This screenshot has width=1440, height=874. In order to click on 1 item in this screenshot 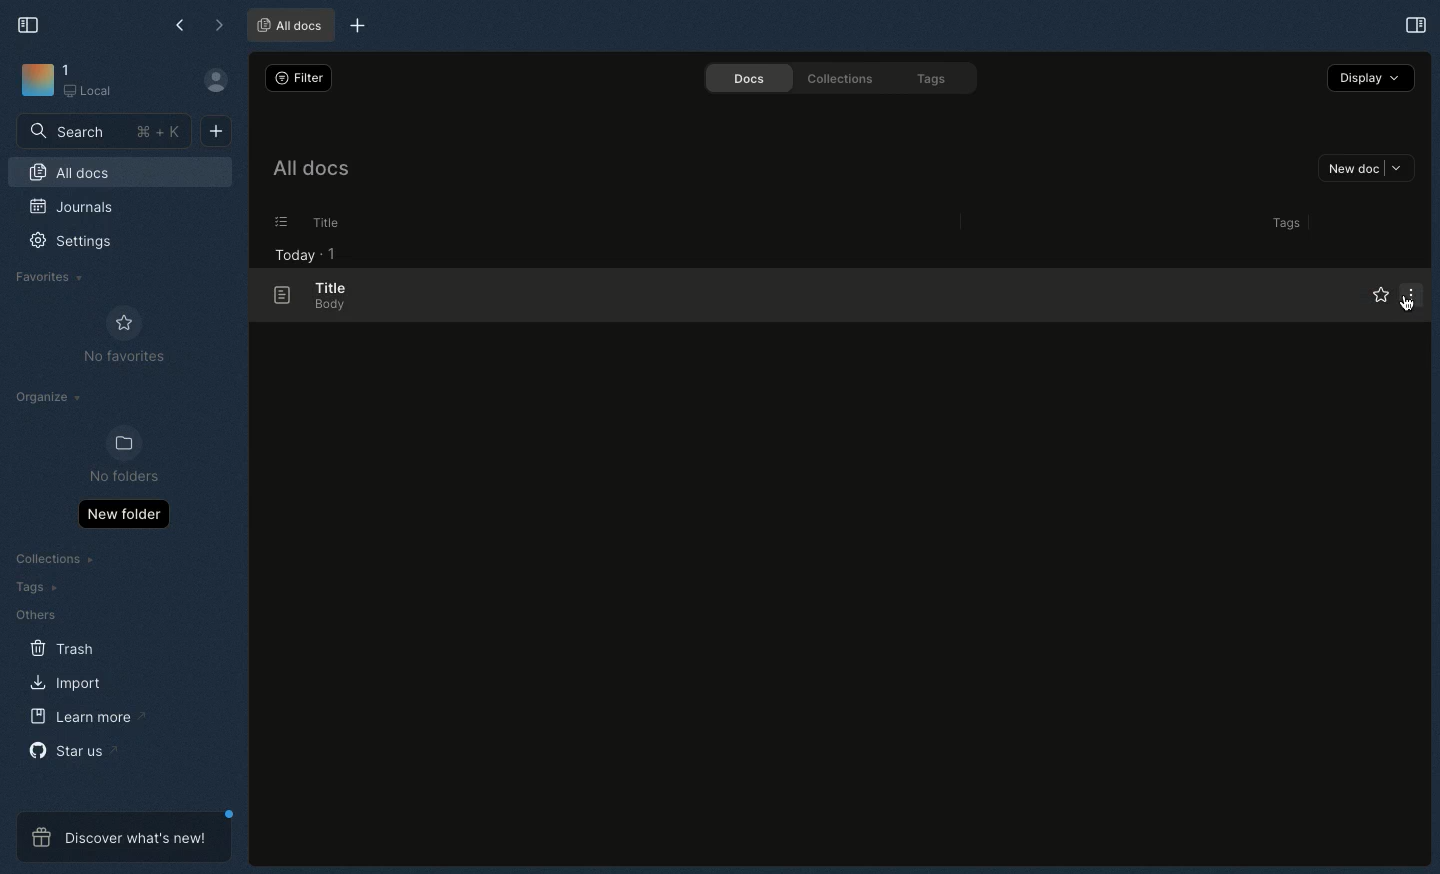, I will do `click(332, 253)`.